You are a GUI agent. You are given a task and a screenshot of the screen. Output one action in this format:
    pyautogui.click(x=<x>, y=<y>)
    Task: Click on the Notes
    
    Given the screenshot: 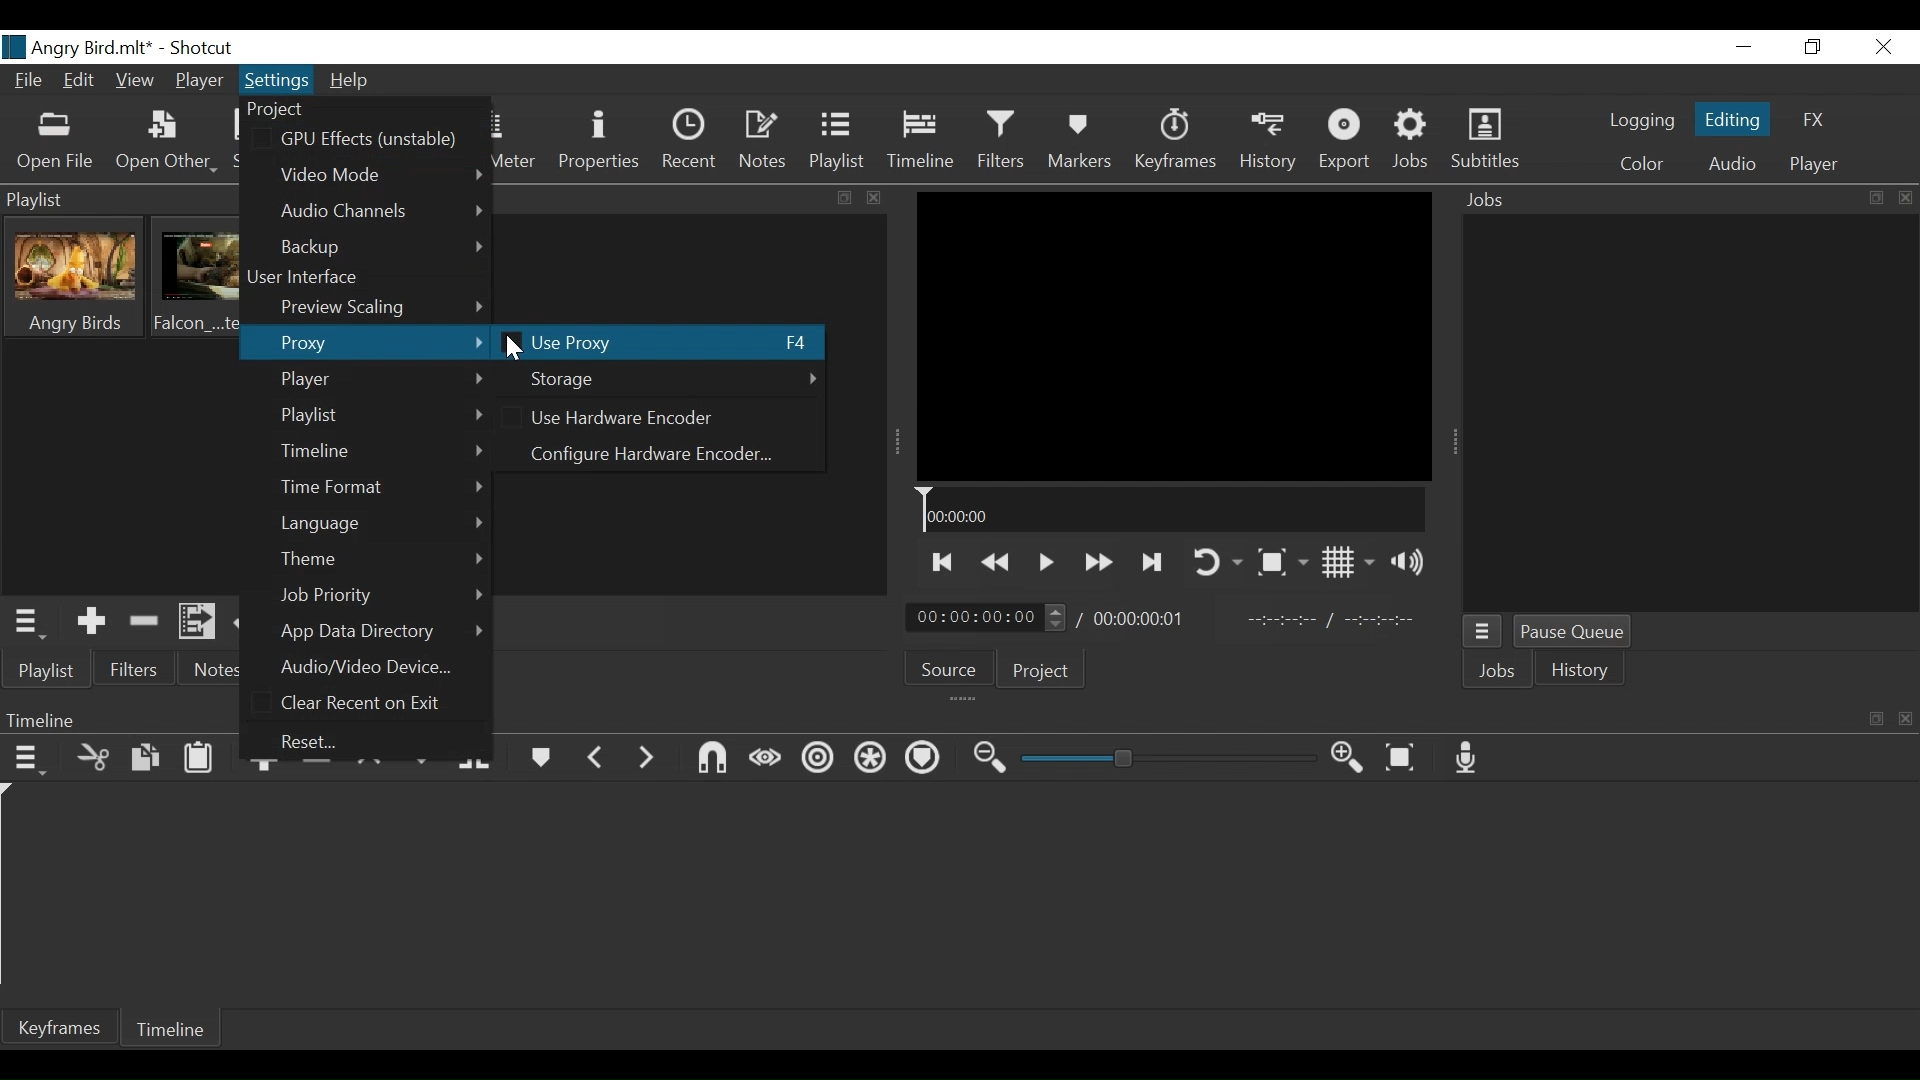 What is the action you would take?
    pyautogui.click(x=767, y=138)
    